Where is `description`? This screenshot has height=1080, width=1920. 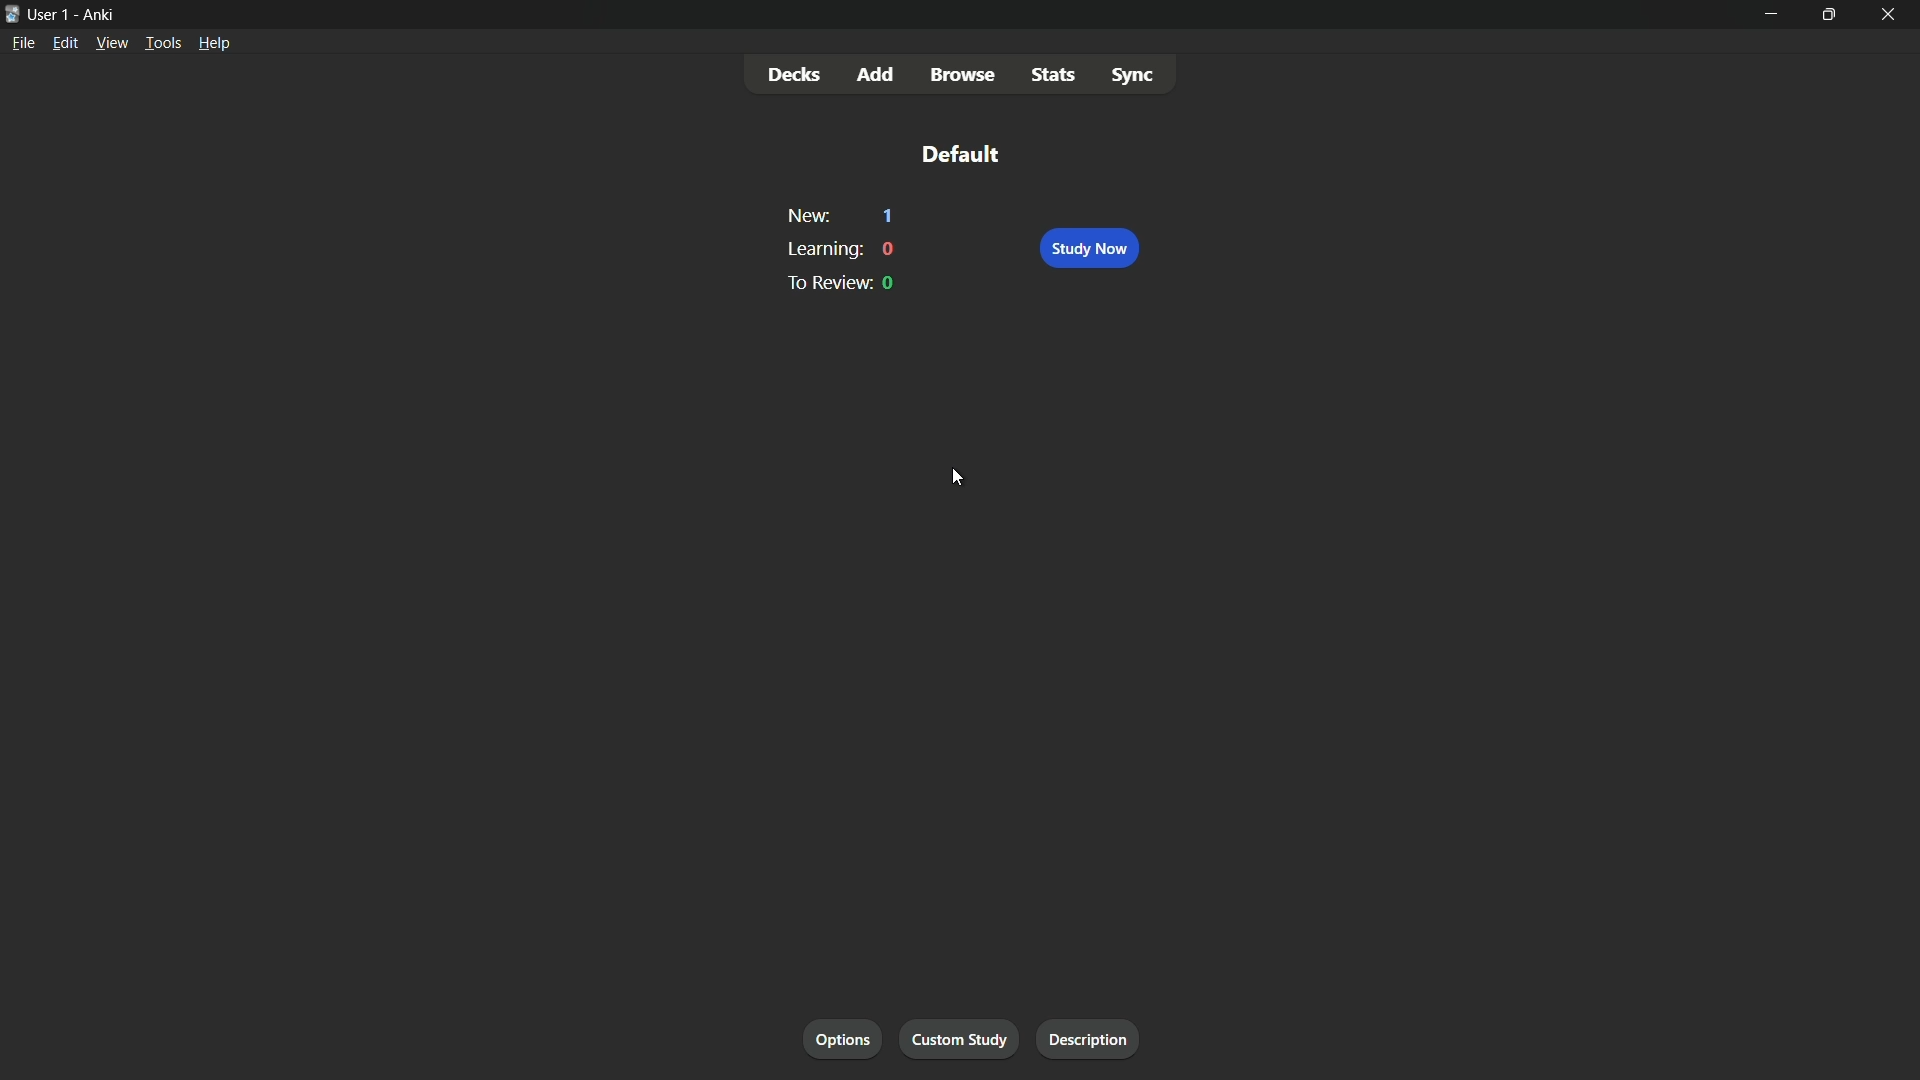 description is located at coordinates (1084, 1036).